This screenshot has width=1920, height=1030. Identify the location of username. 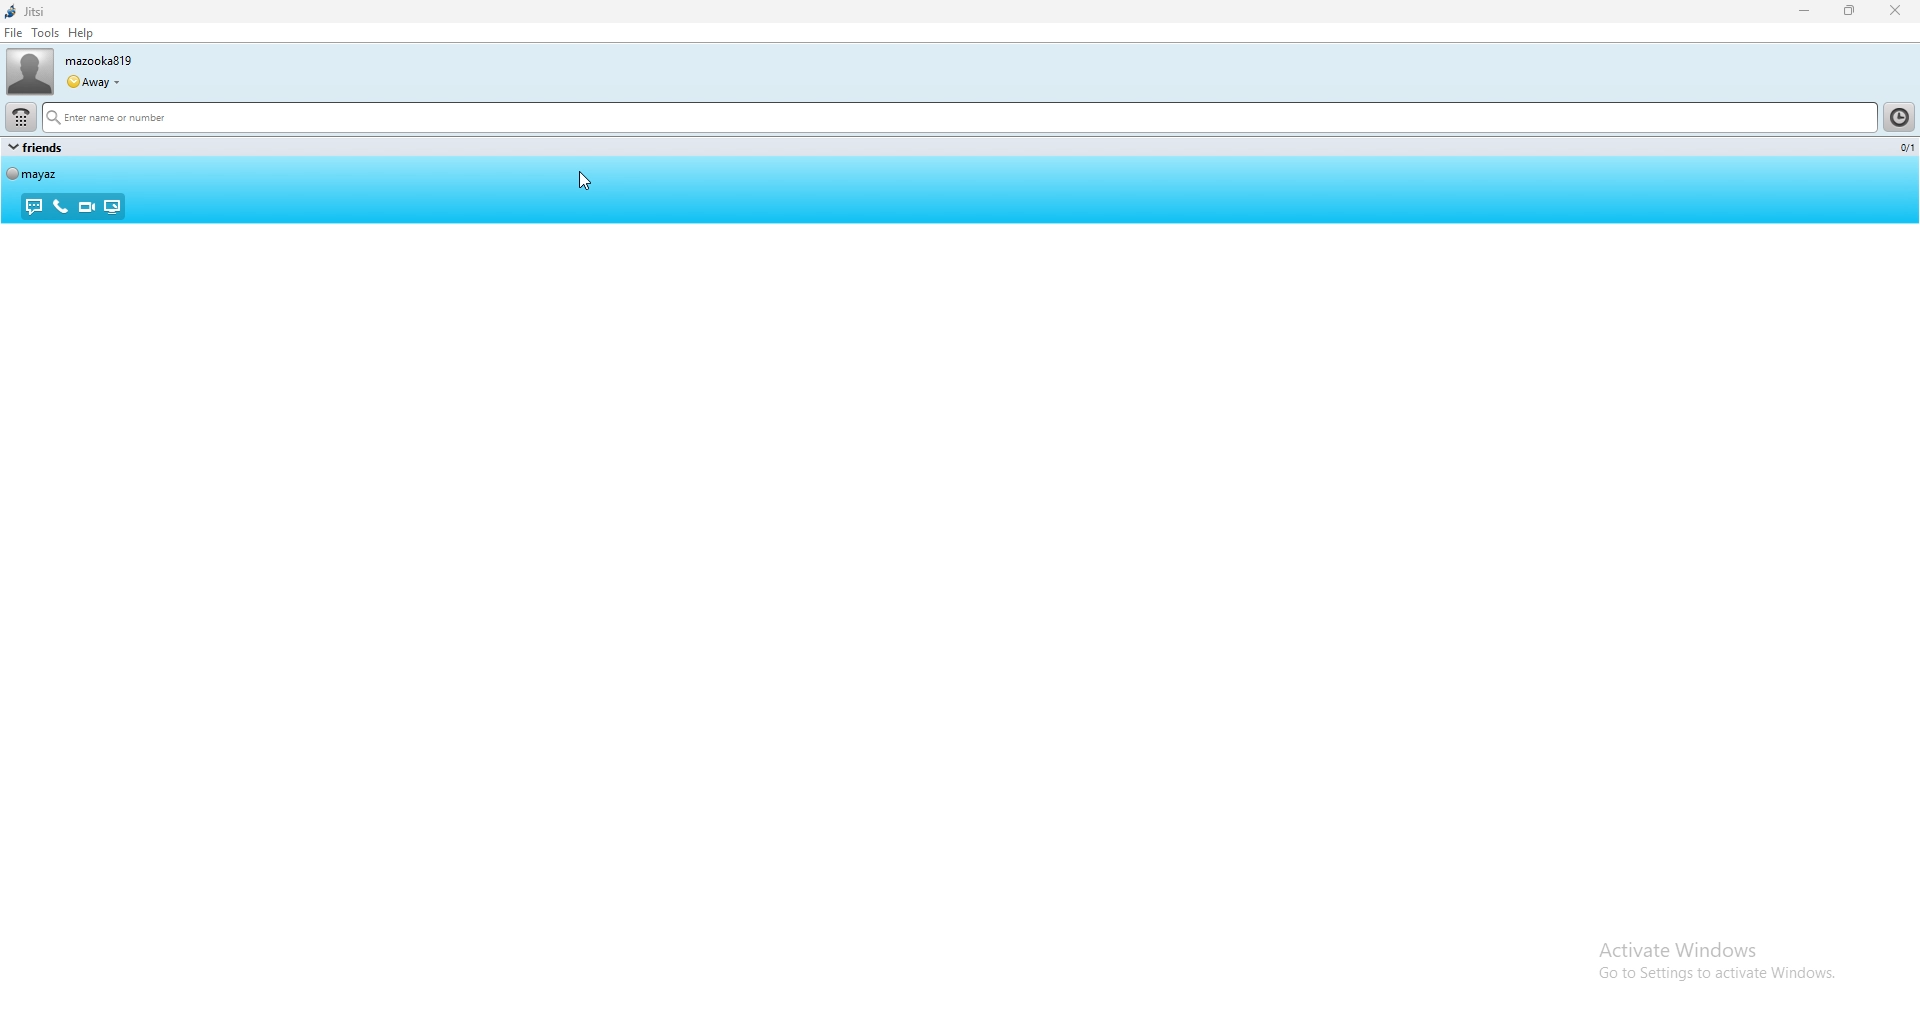
(98, 61).